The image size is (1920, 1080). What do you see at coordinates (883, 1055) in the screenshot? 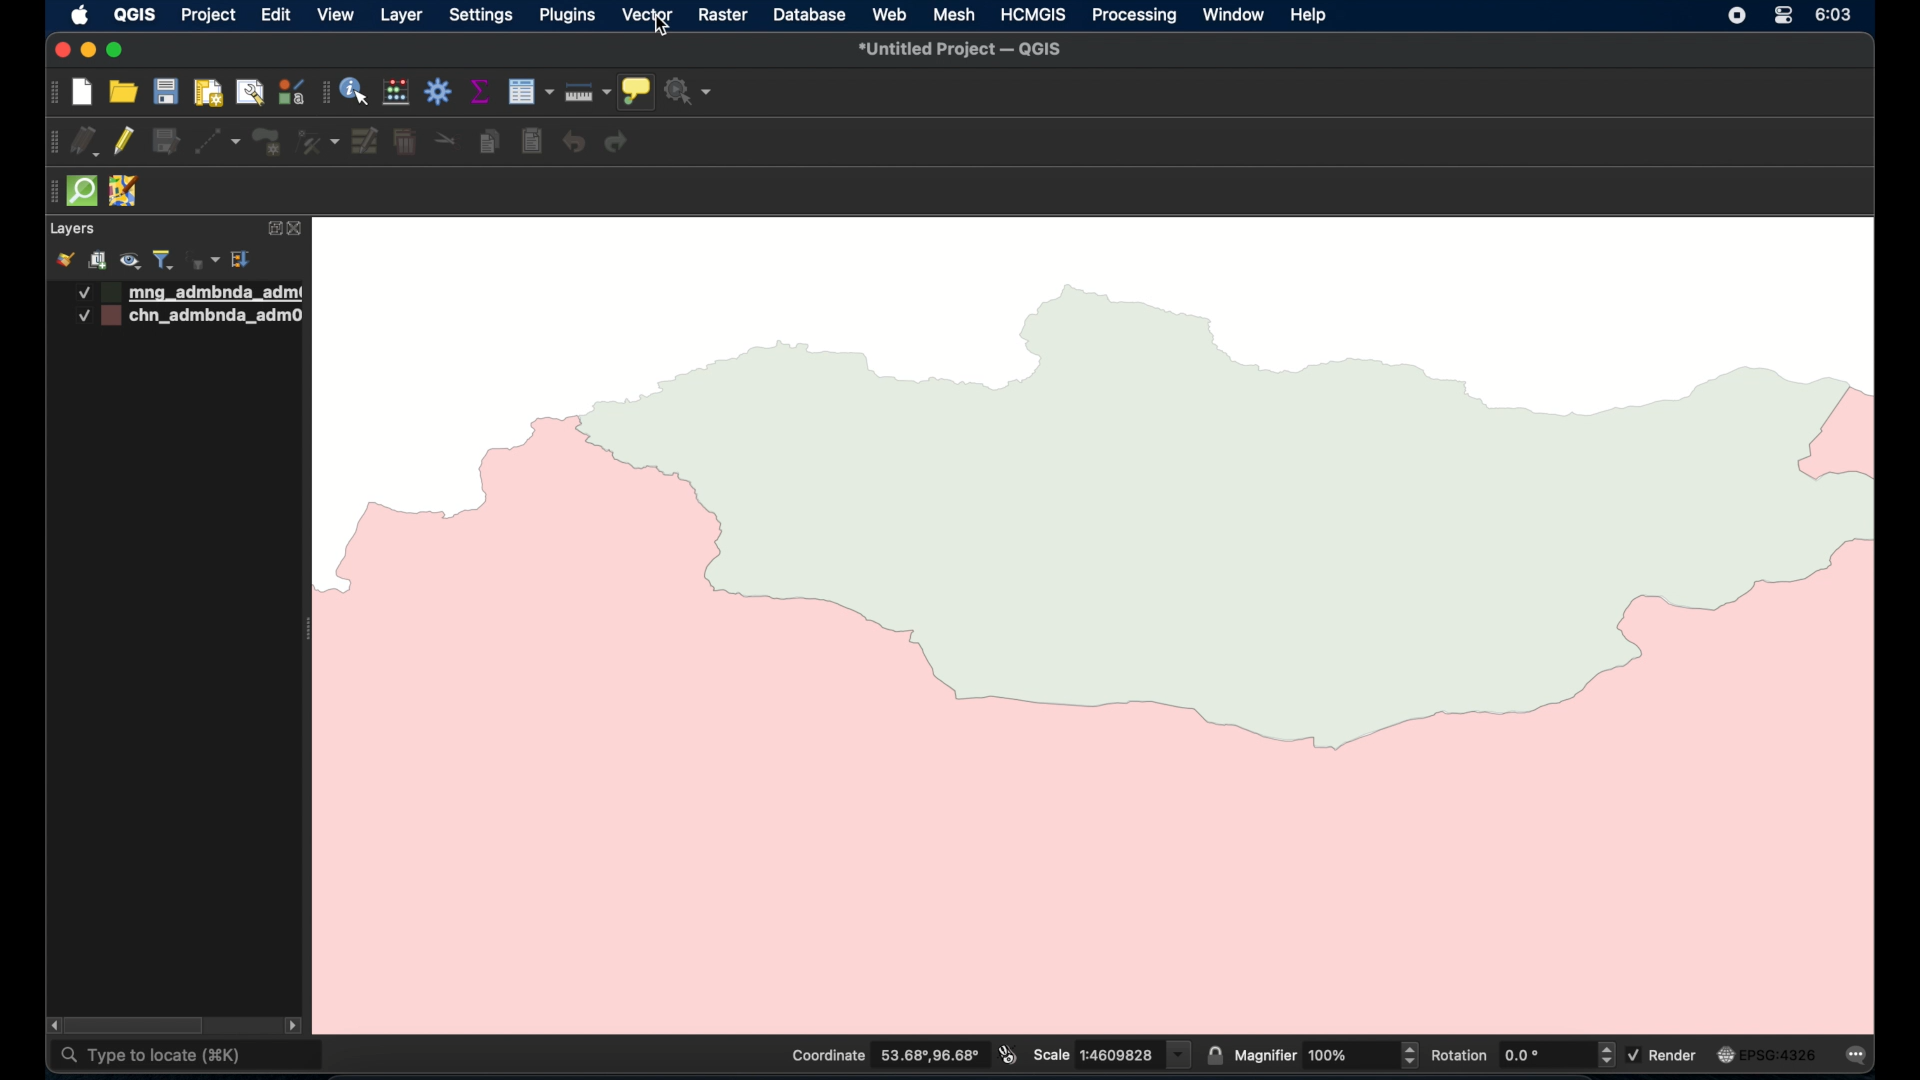
I see `coordinate` at bounding box center [883, 1055].